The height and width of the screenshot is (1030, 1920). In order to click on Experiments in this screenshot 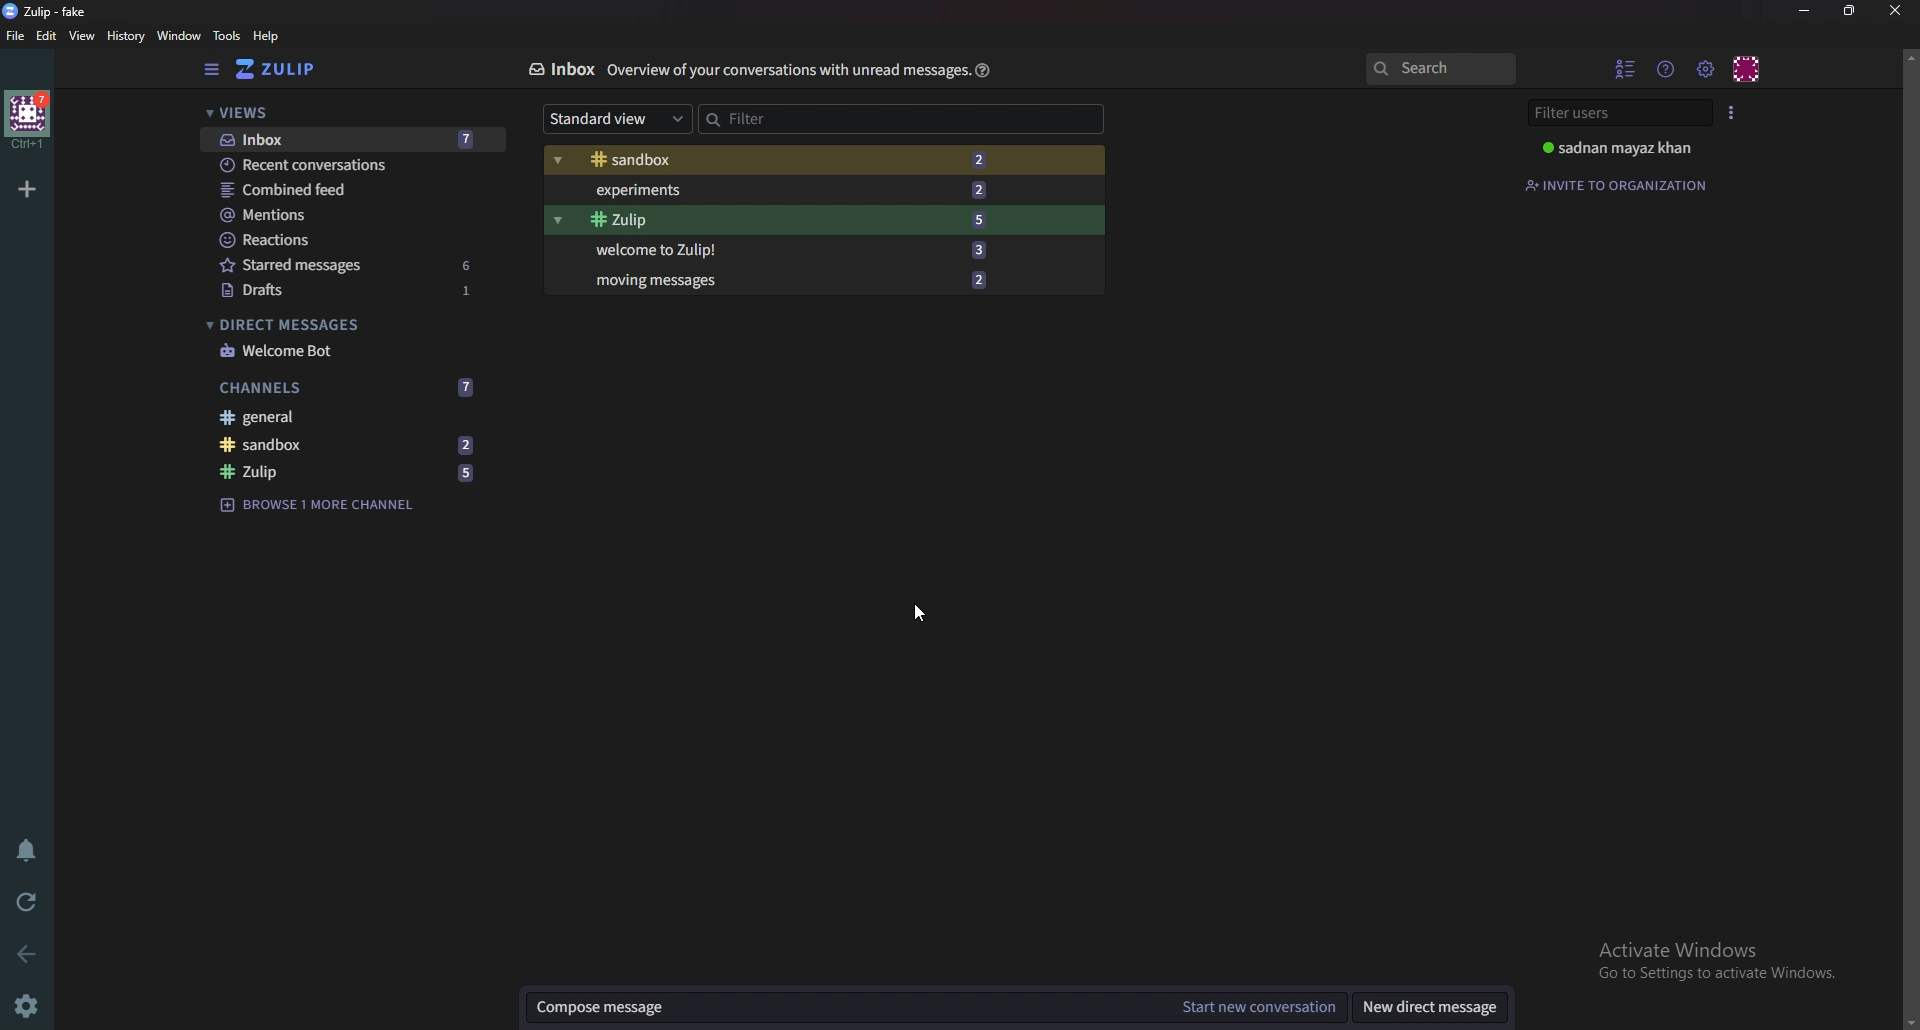, I will do `click(801, 190)`.